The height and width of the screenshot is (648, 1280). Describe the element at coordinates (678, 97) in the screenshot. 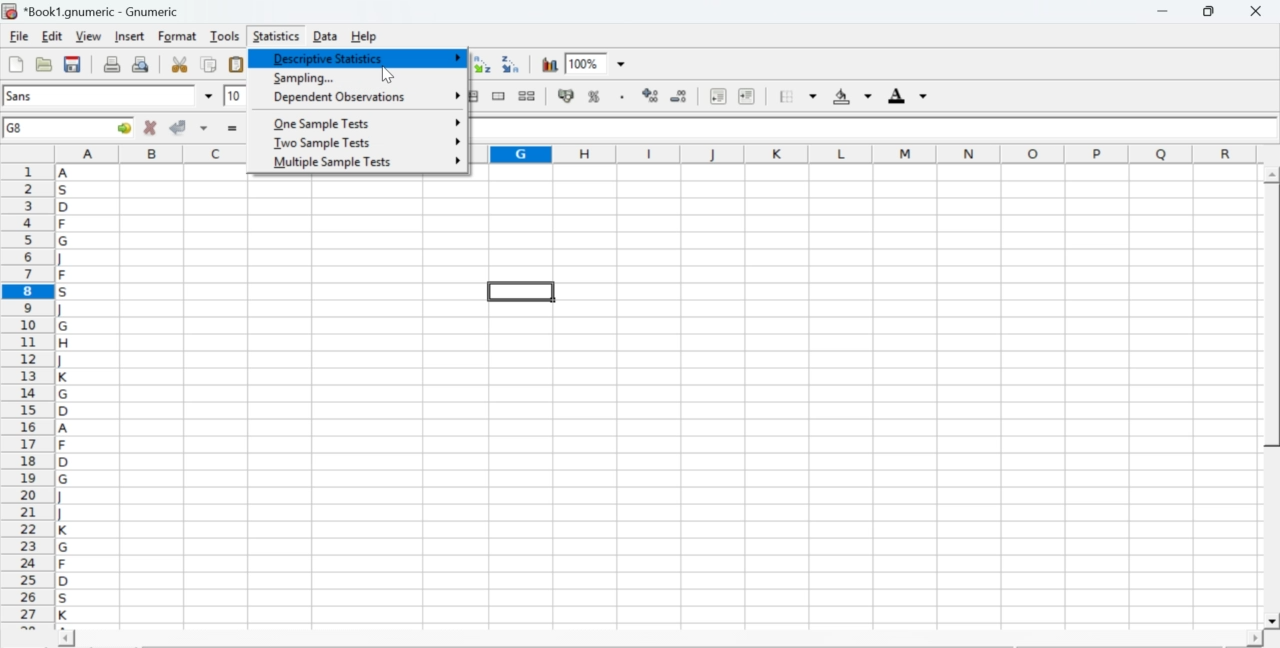

I see `decrease number of decimals displayed` at that location.